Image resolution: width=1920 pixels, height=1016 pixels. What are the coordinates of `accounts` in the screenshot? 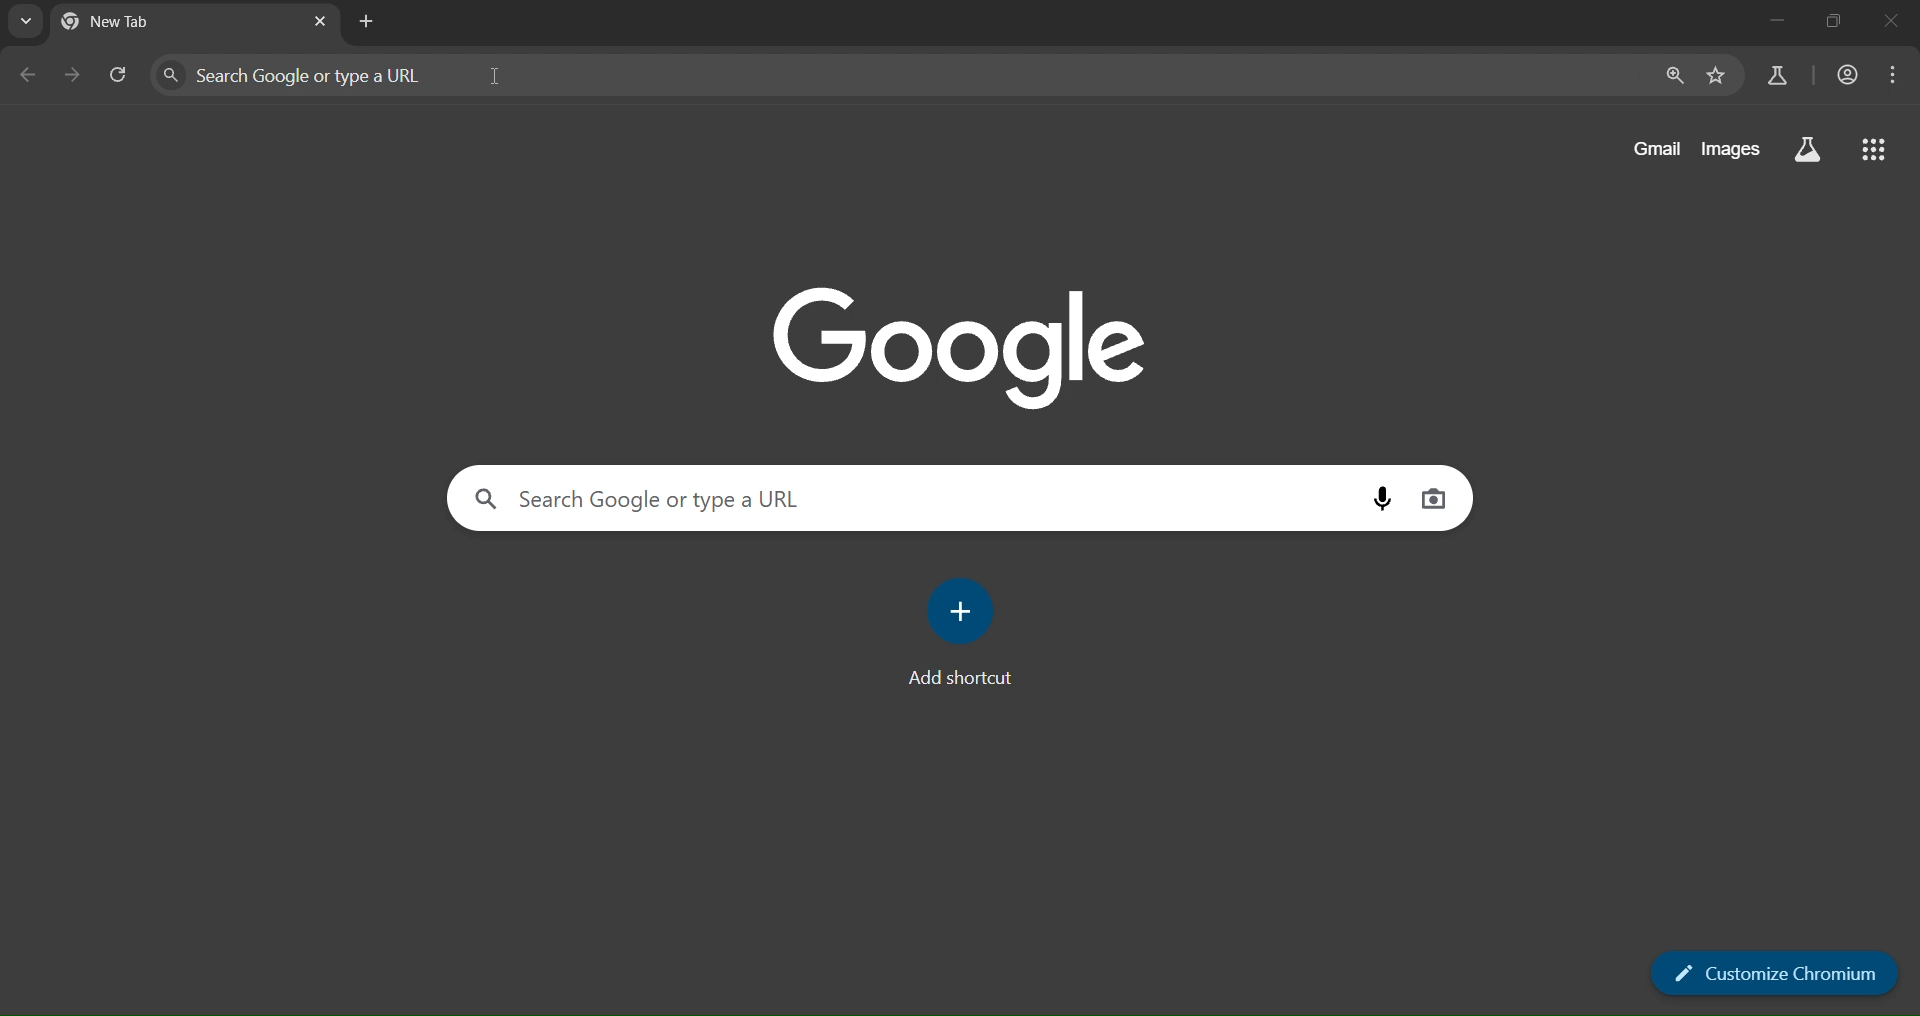 It's located at (1780, 74).